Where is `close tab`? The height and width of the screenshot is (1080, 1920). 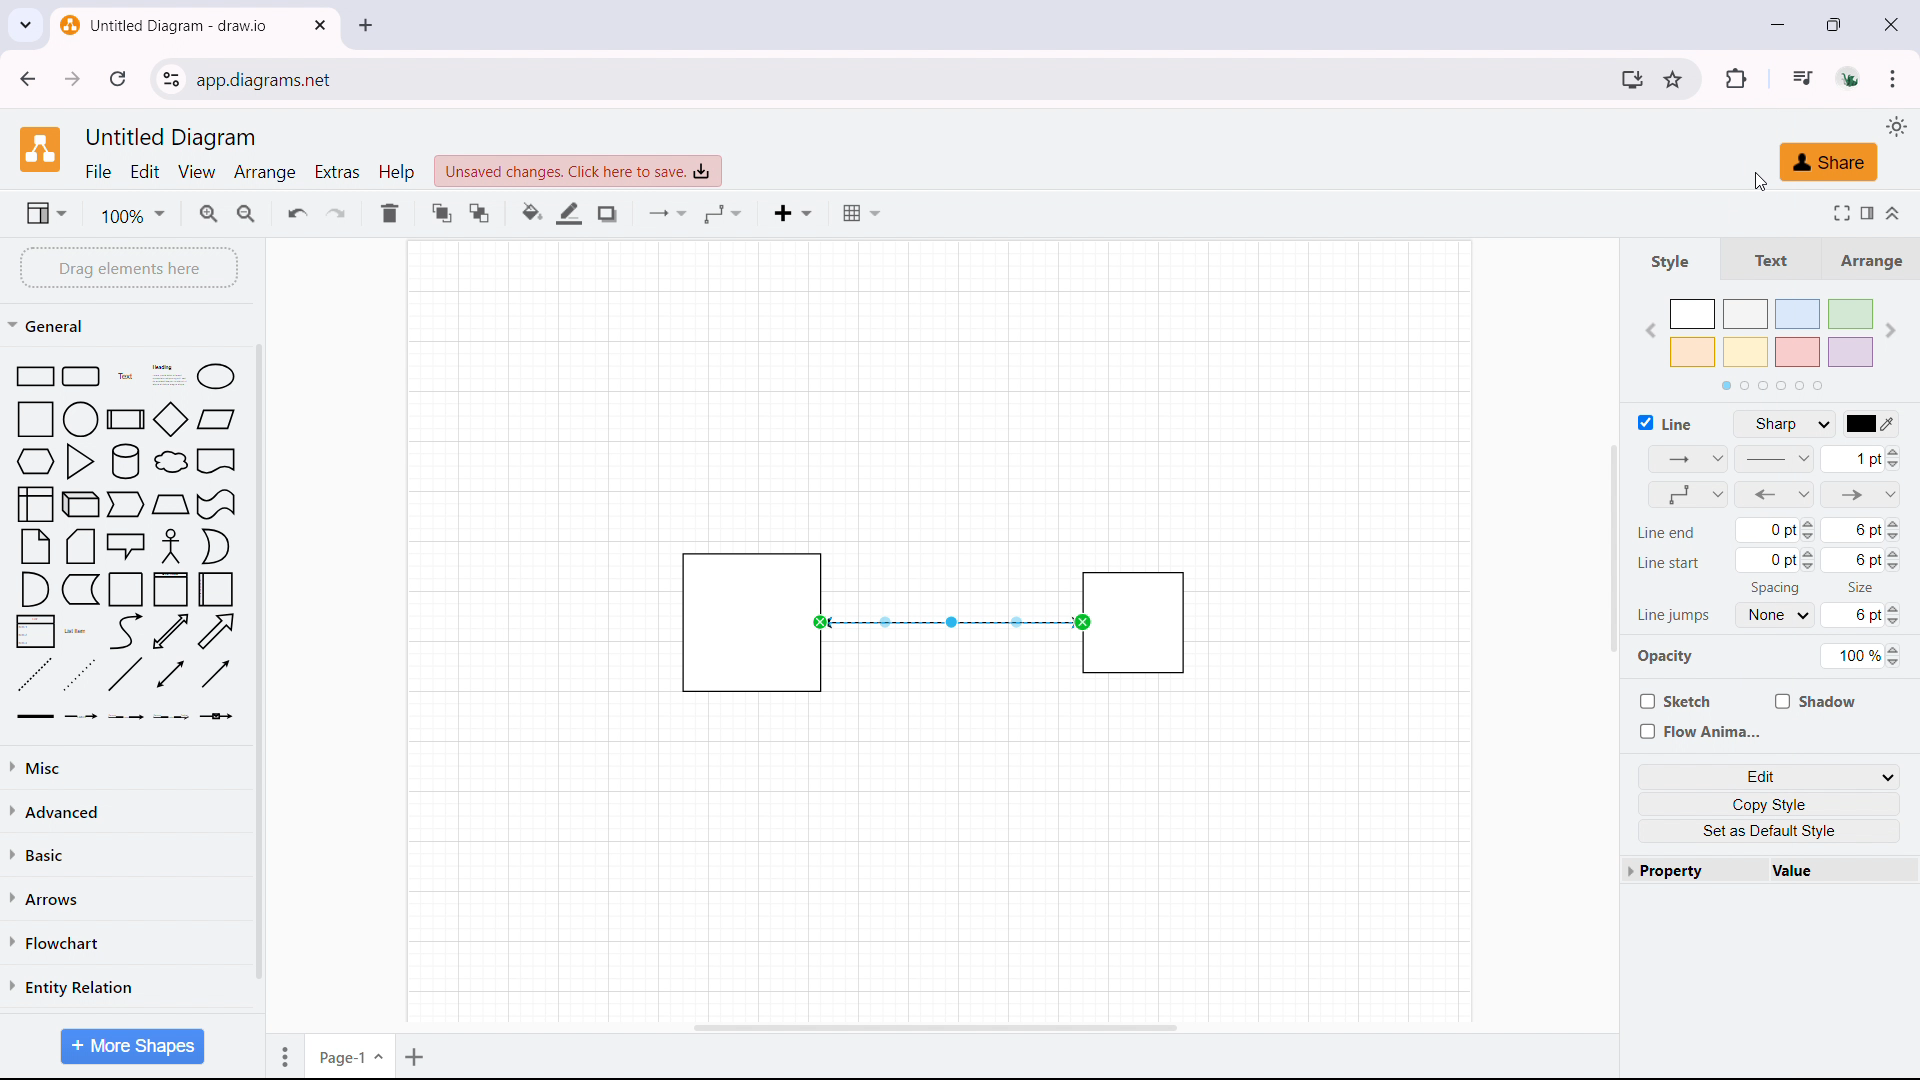 close tab is located at coordinates (320, 25).